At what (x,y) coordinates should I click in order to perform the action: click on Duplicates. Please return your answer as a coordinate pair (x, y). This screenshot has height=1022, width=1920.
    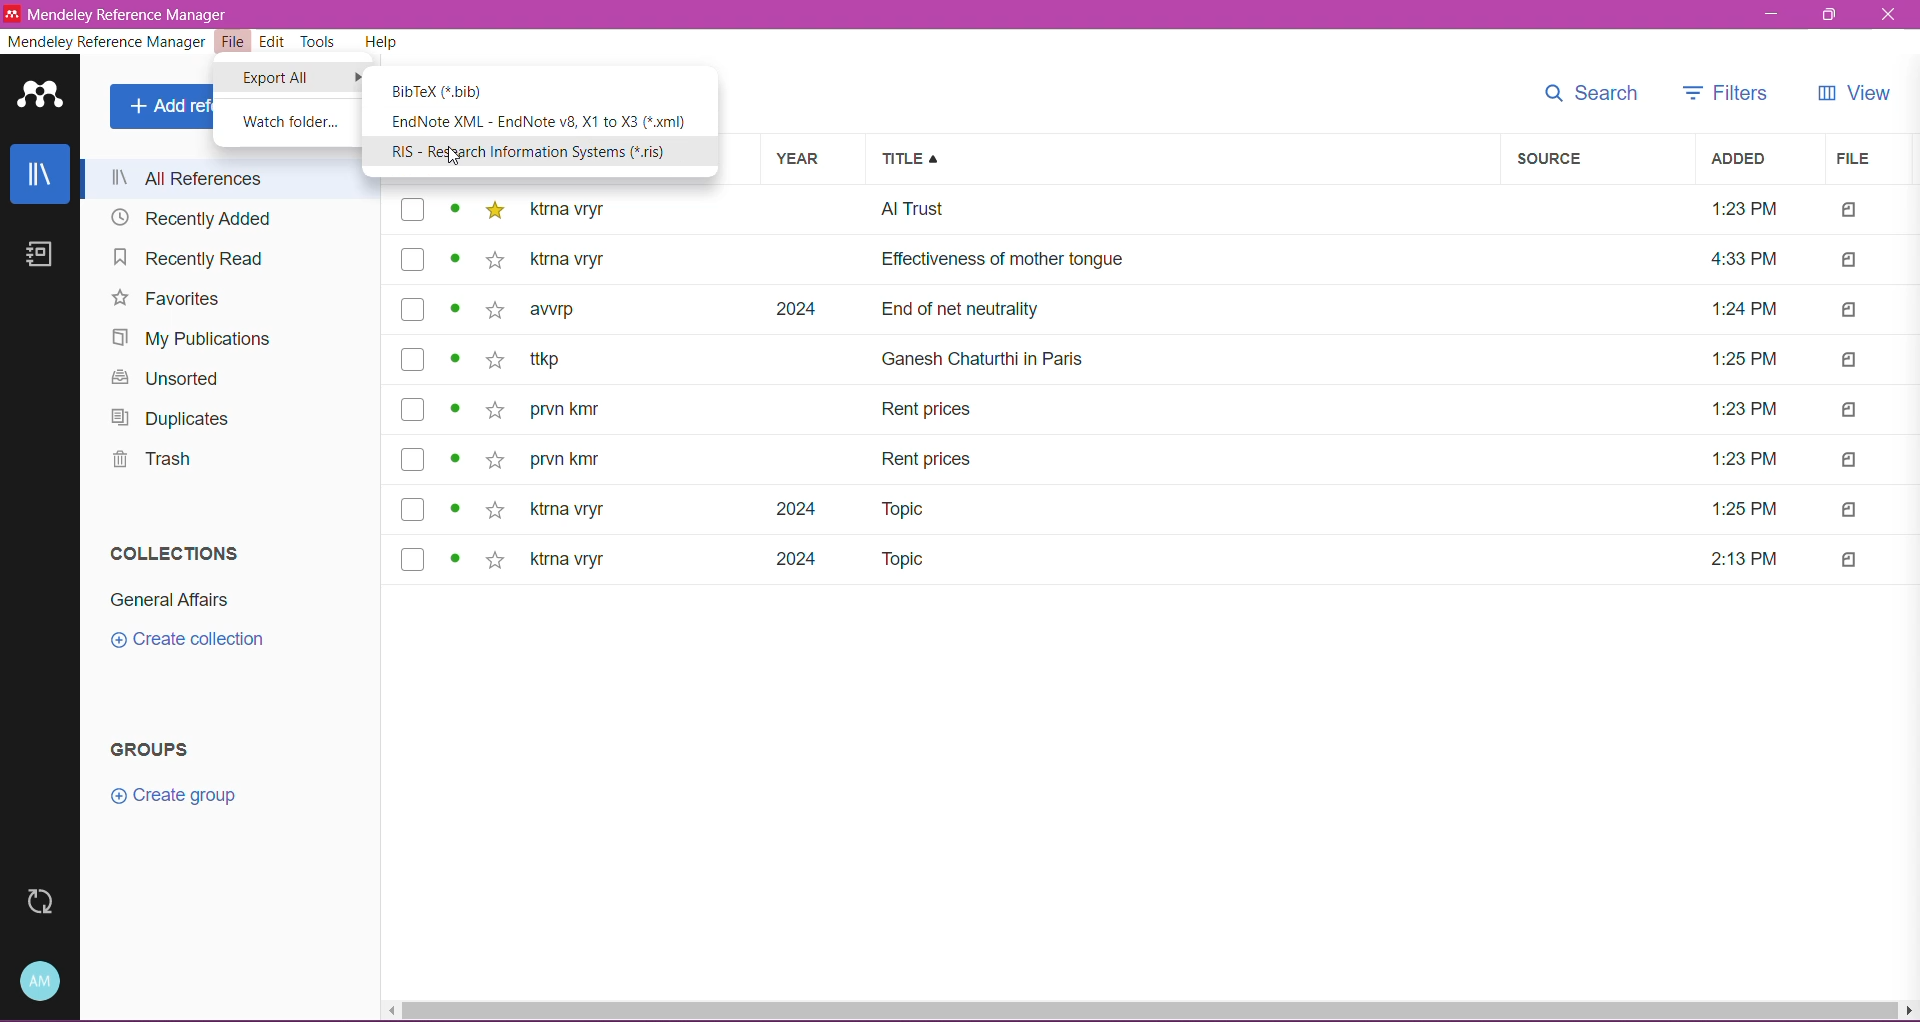
    Looking at the image, I should click on (174, 420).